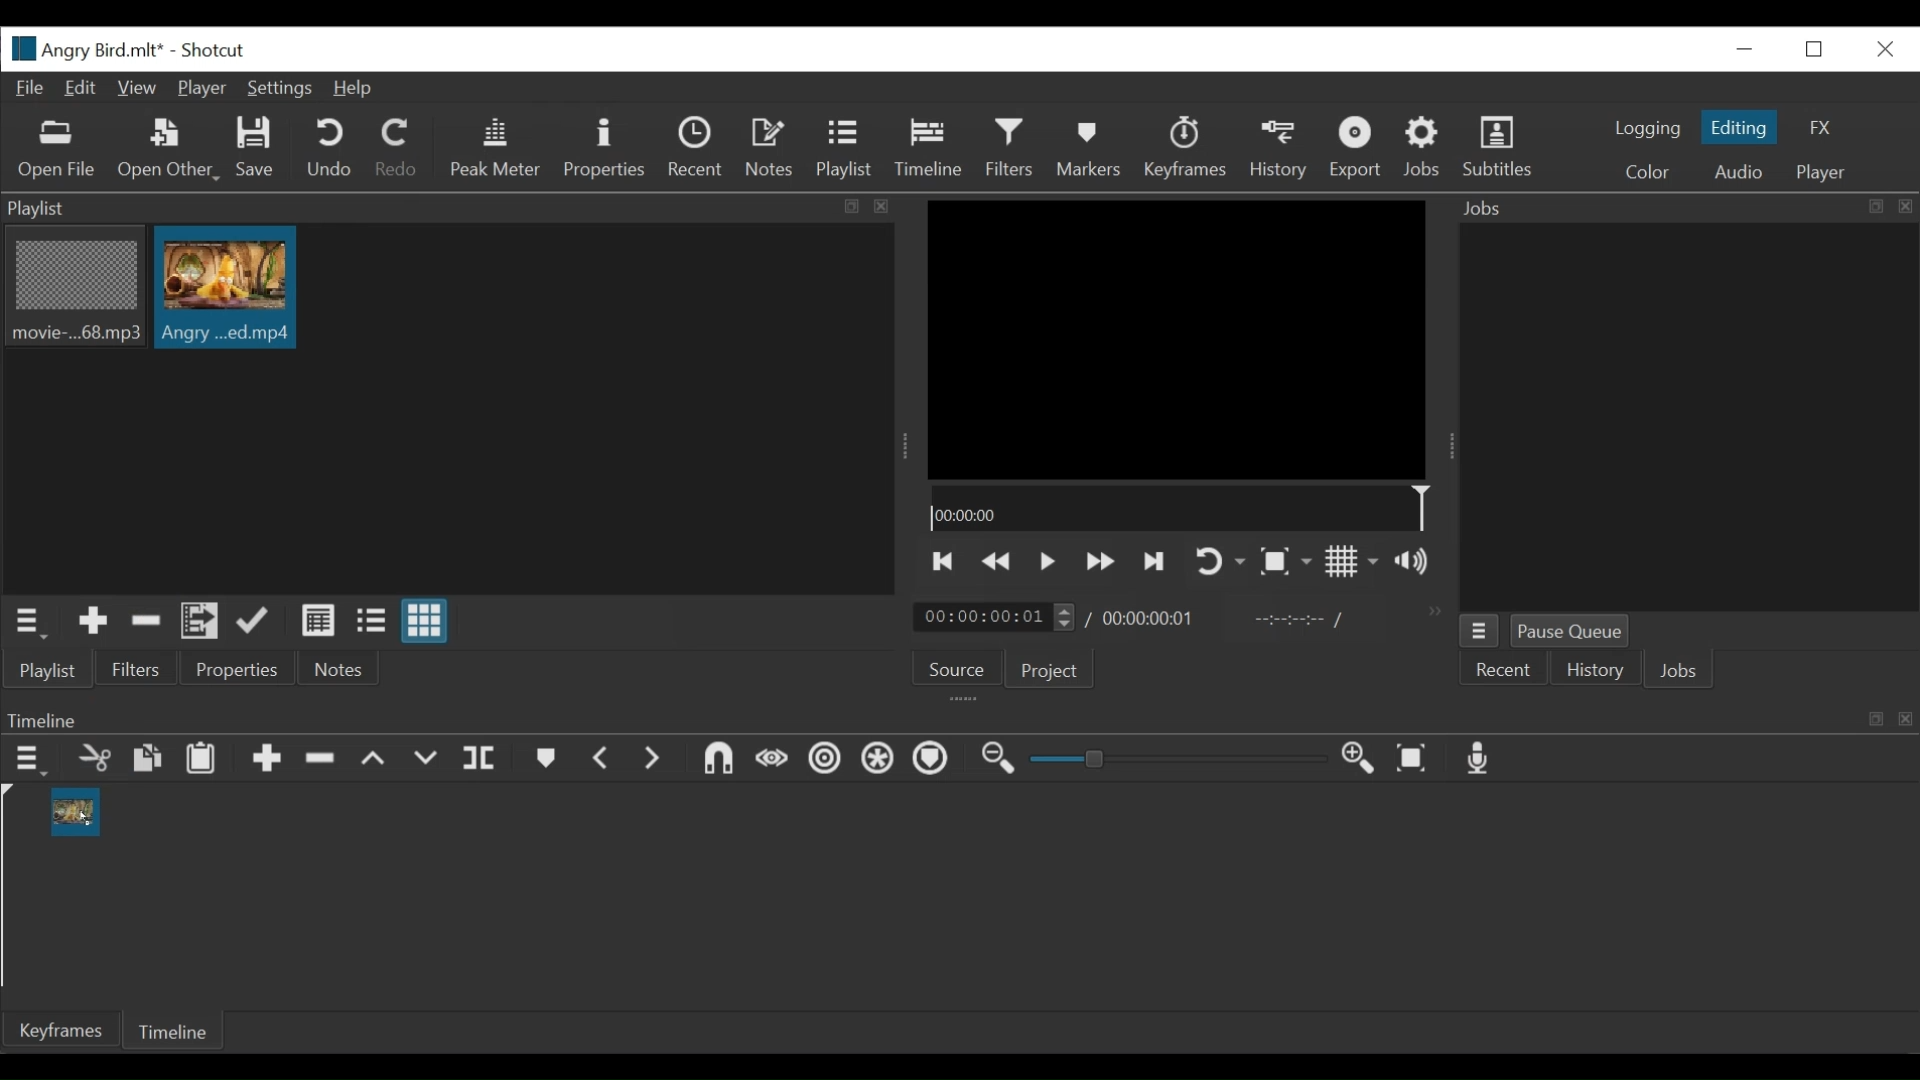 Image resolution: width=1920 pixels, height=1080 pixels. Describe the element at coordinates (317, 621) in the screenshot. I see `View as detail` at that location.